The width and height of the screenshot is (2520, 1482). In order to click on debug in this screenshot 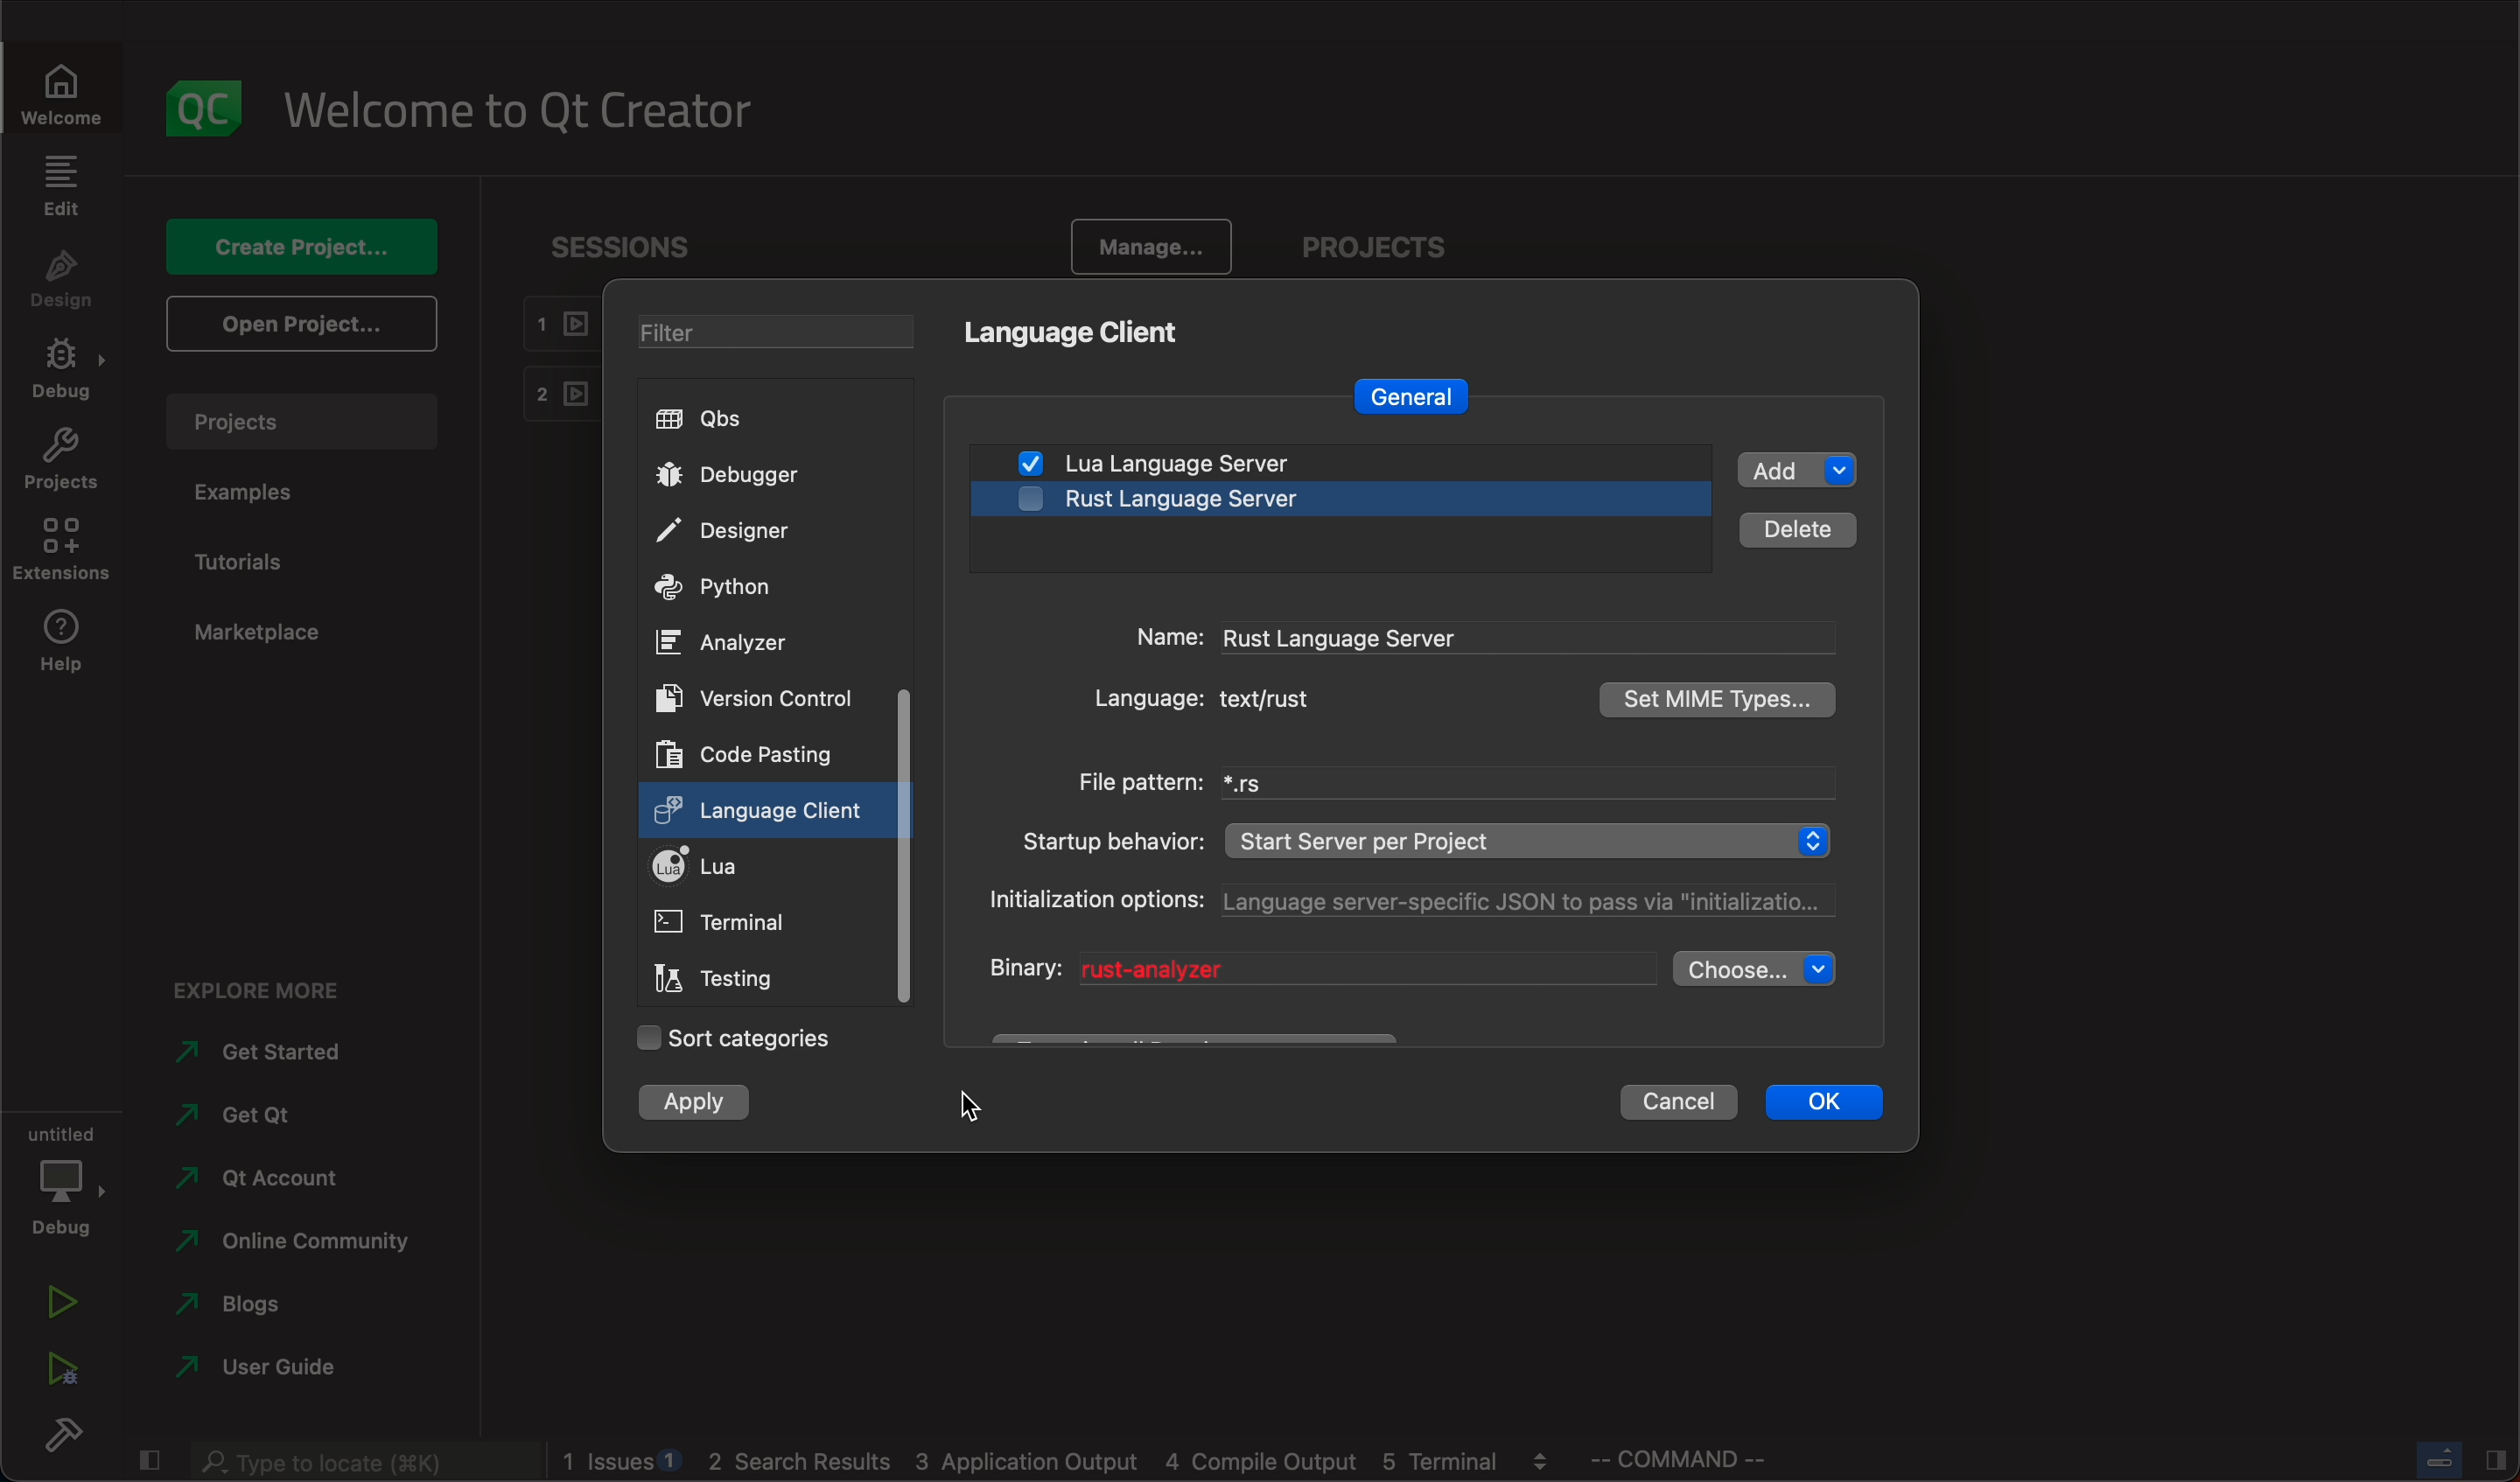, I will do `click(65, 1178)`.